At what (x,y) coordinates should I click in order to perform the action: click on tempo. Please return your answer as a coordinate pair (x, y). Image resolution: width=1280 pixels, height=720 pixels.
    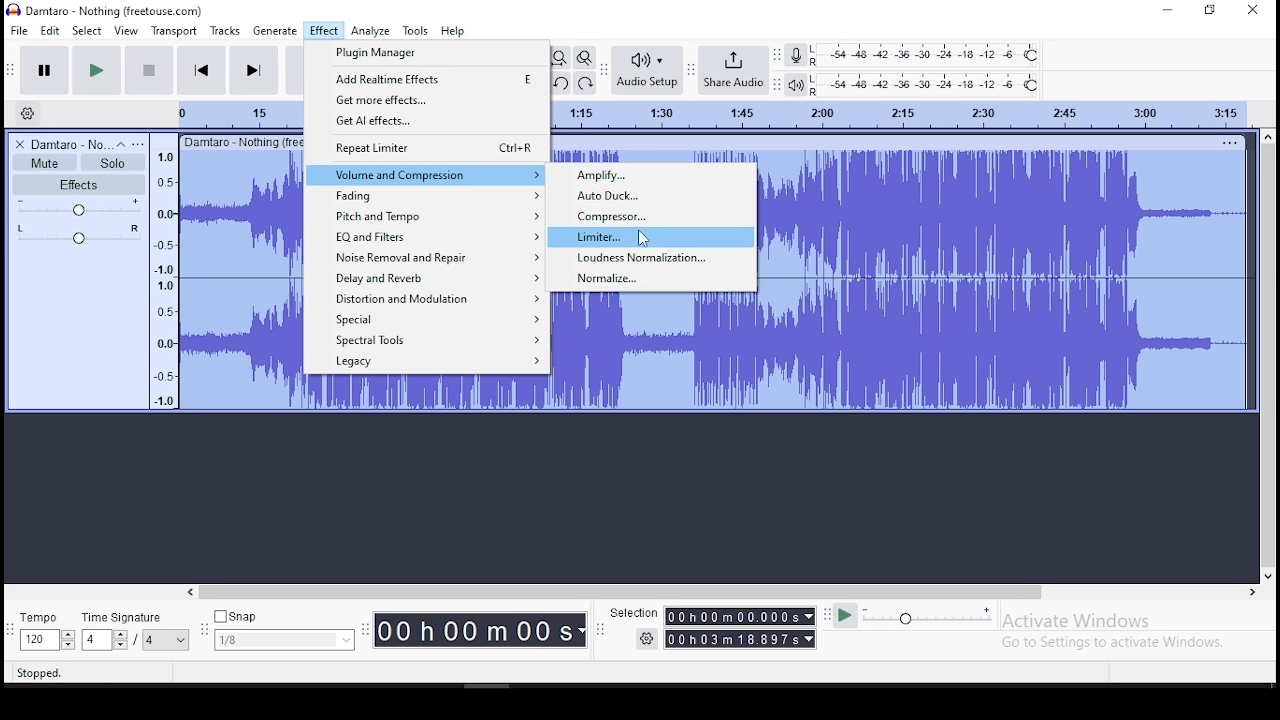
    Looking at the image, I should click on (44, 629).